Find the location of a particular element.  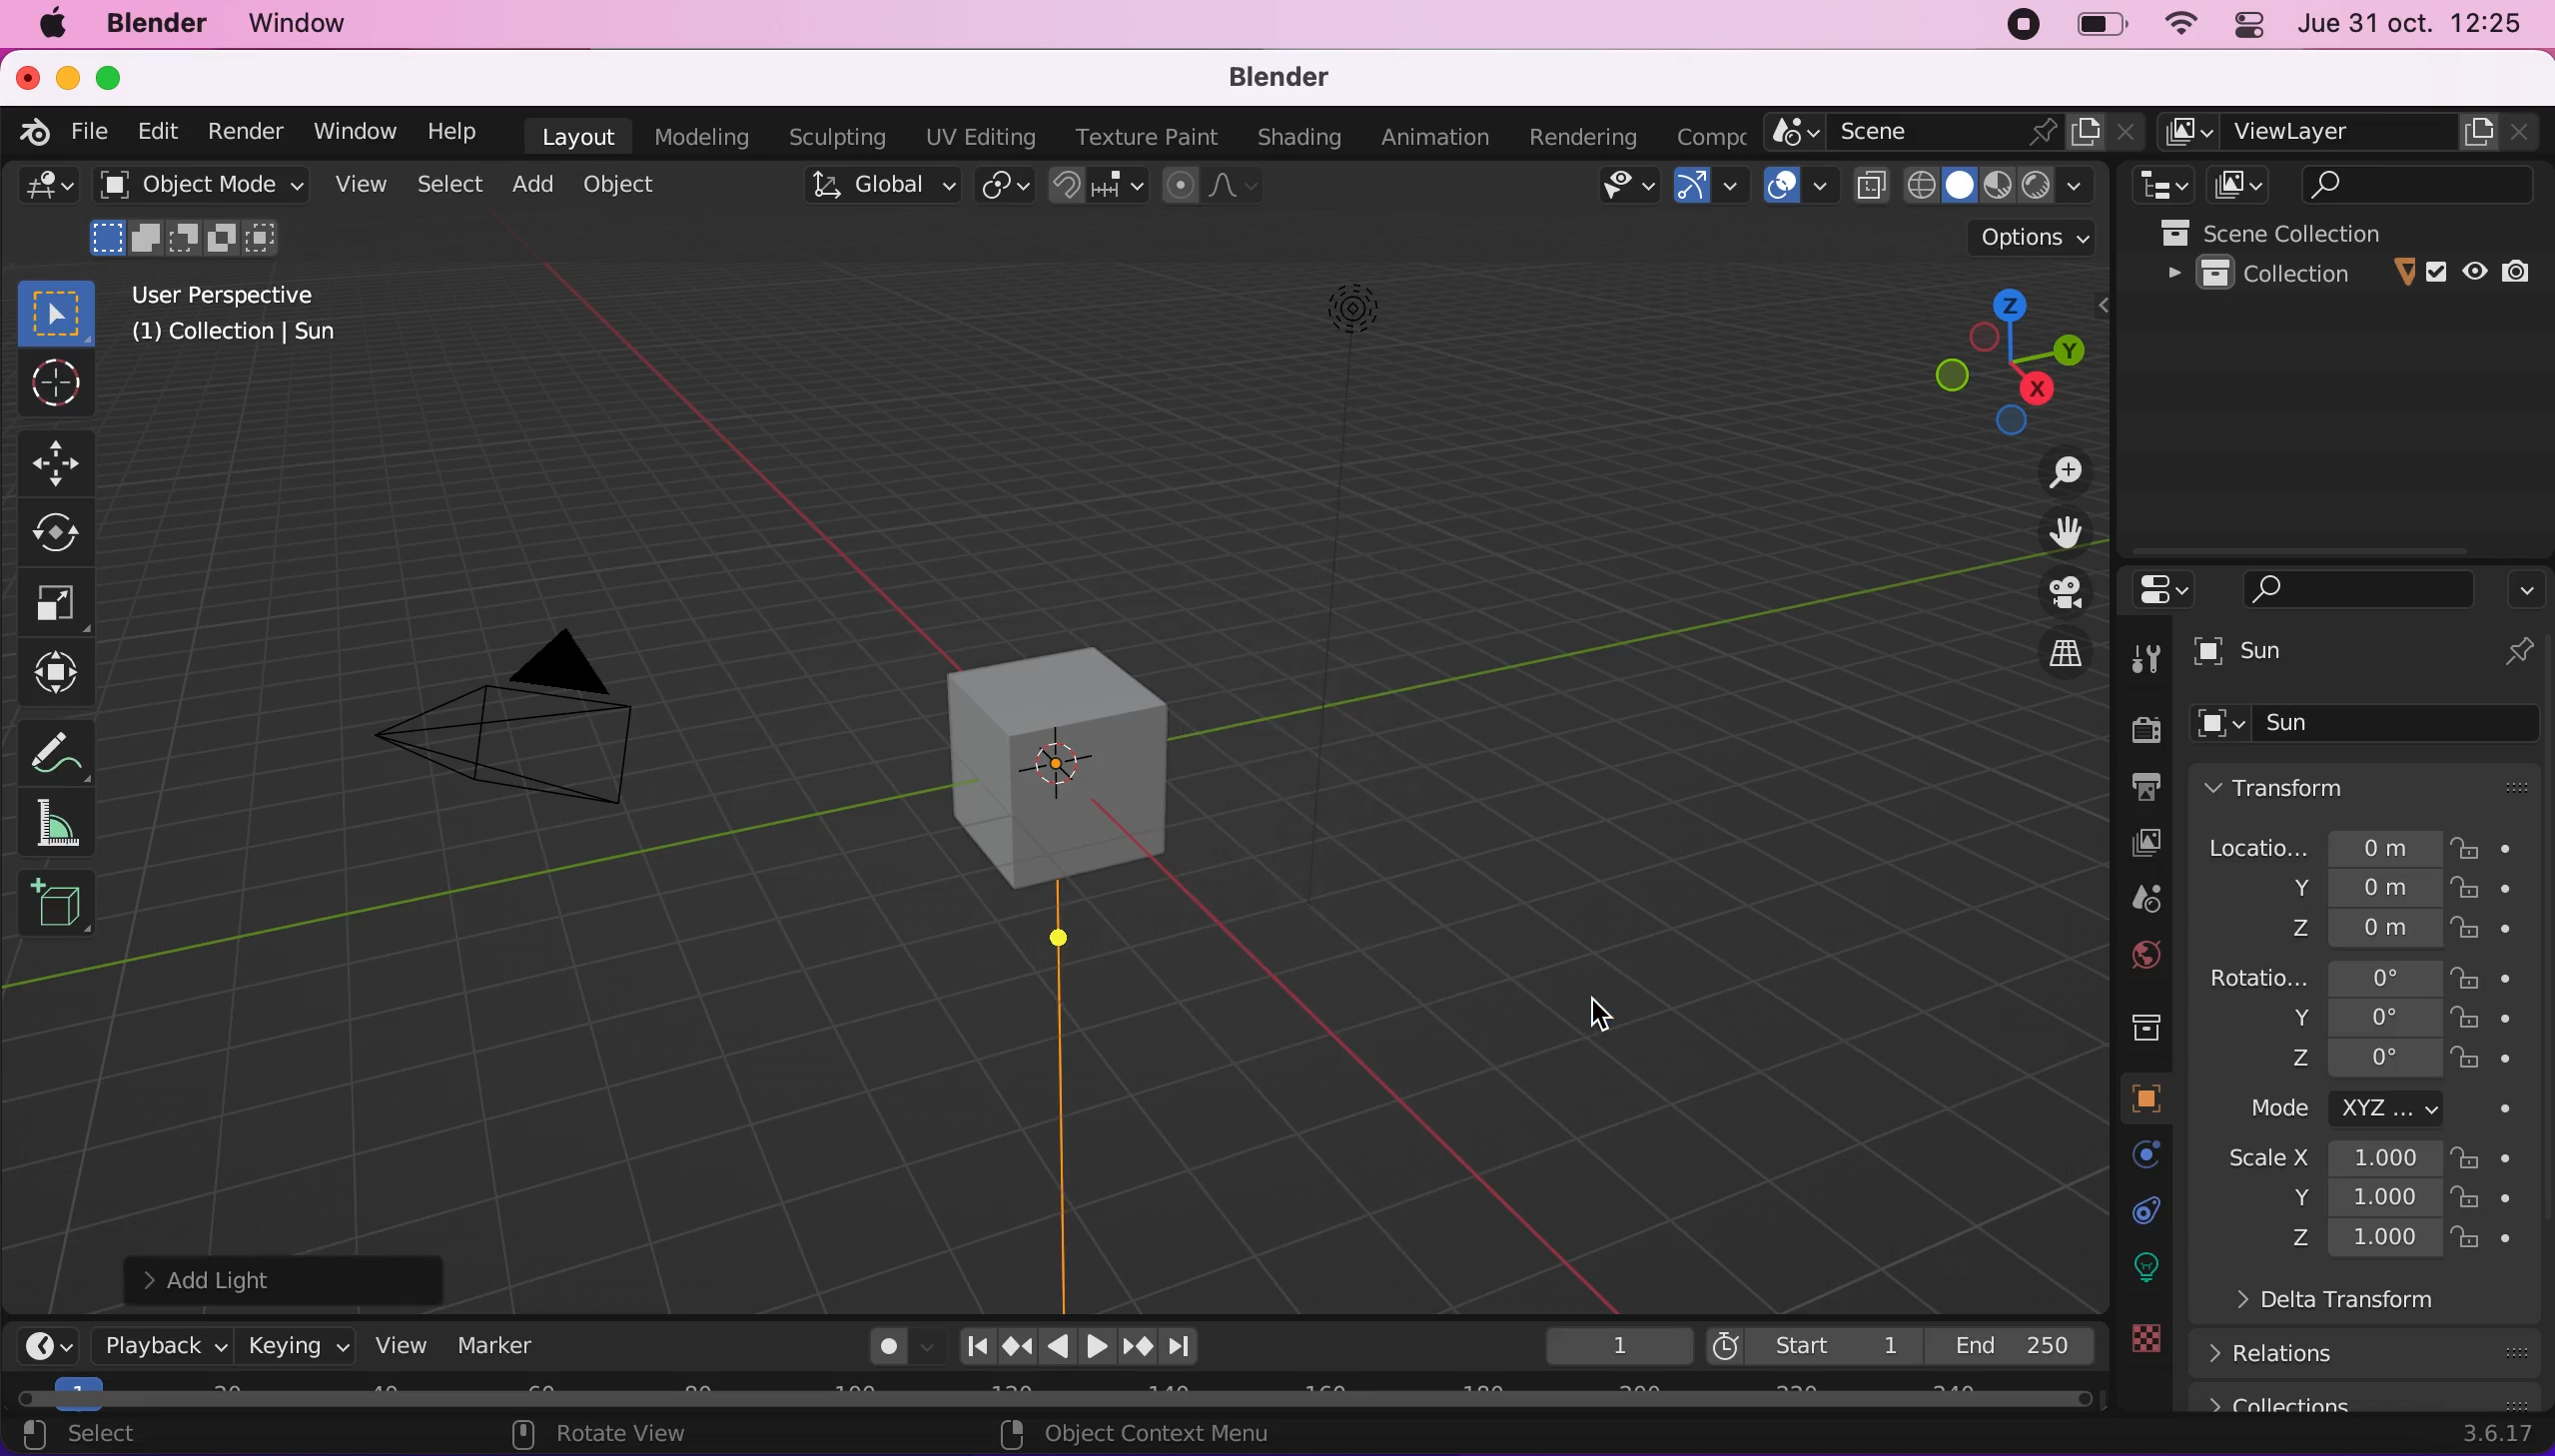

delta transform is located at coordinates (2389, 1308).